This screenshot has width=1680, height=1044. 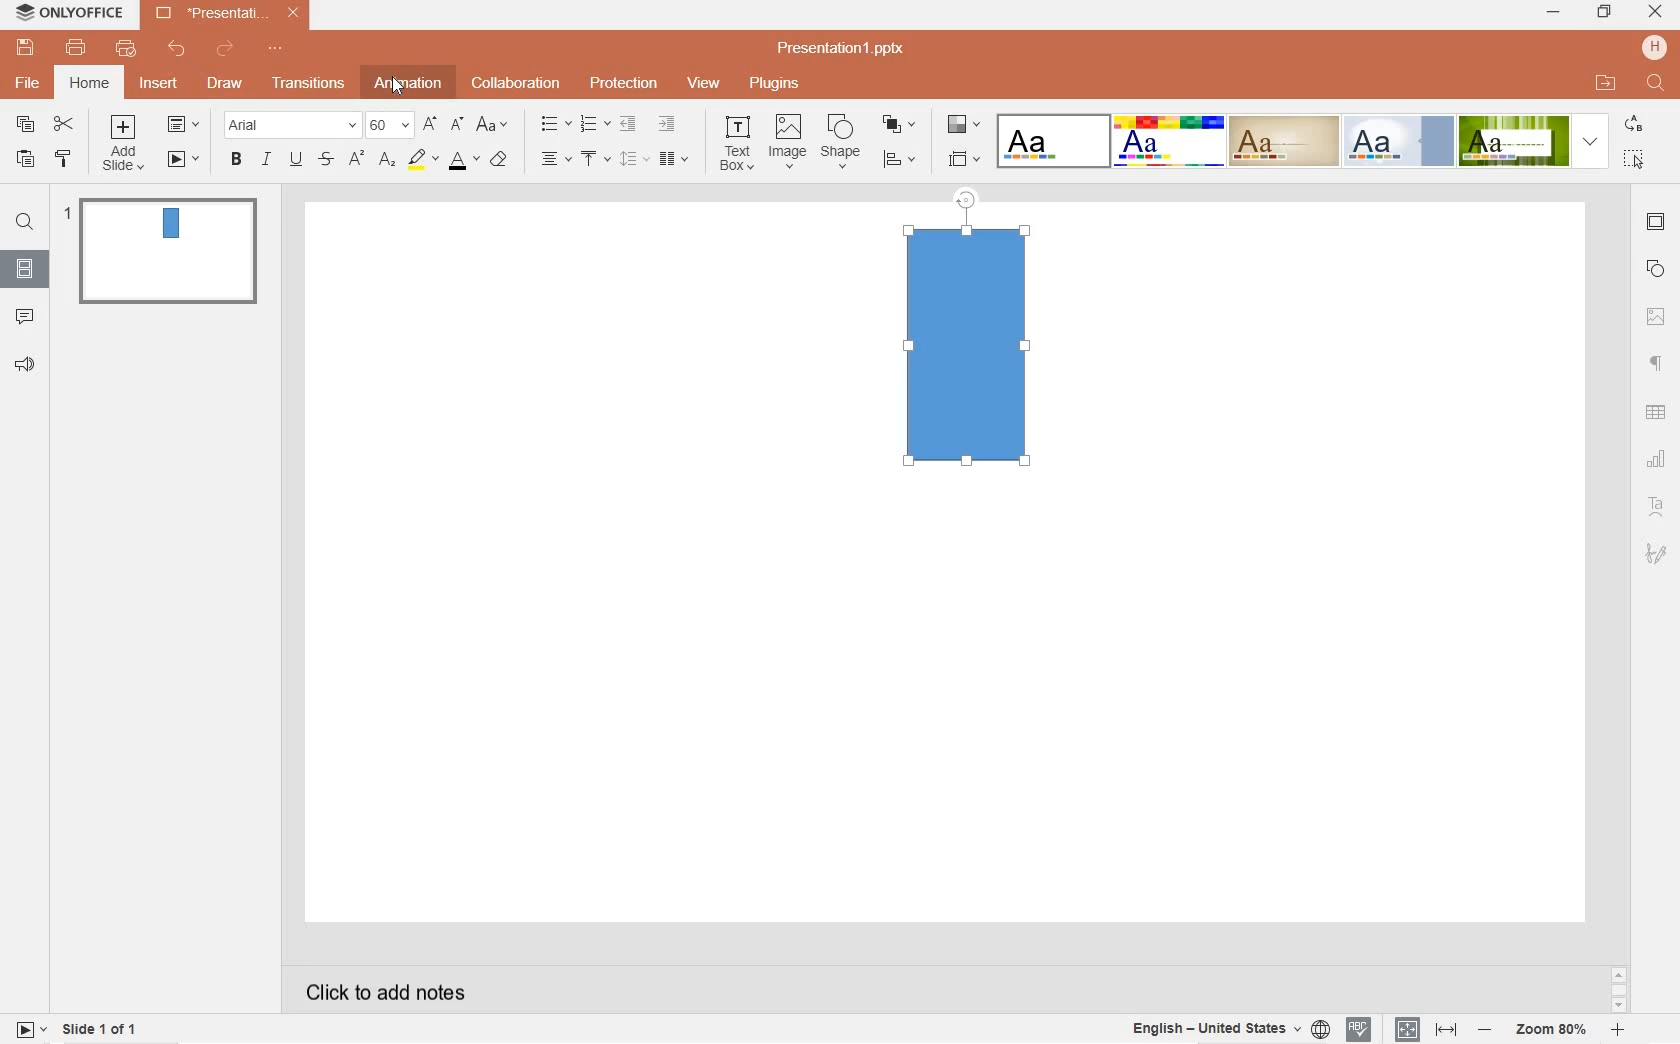 I want to click on CLOSE, so click(x=1656, y=13).